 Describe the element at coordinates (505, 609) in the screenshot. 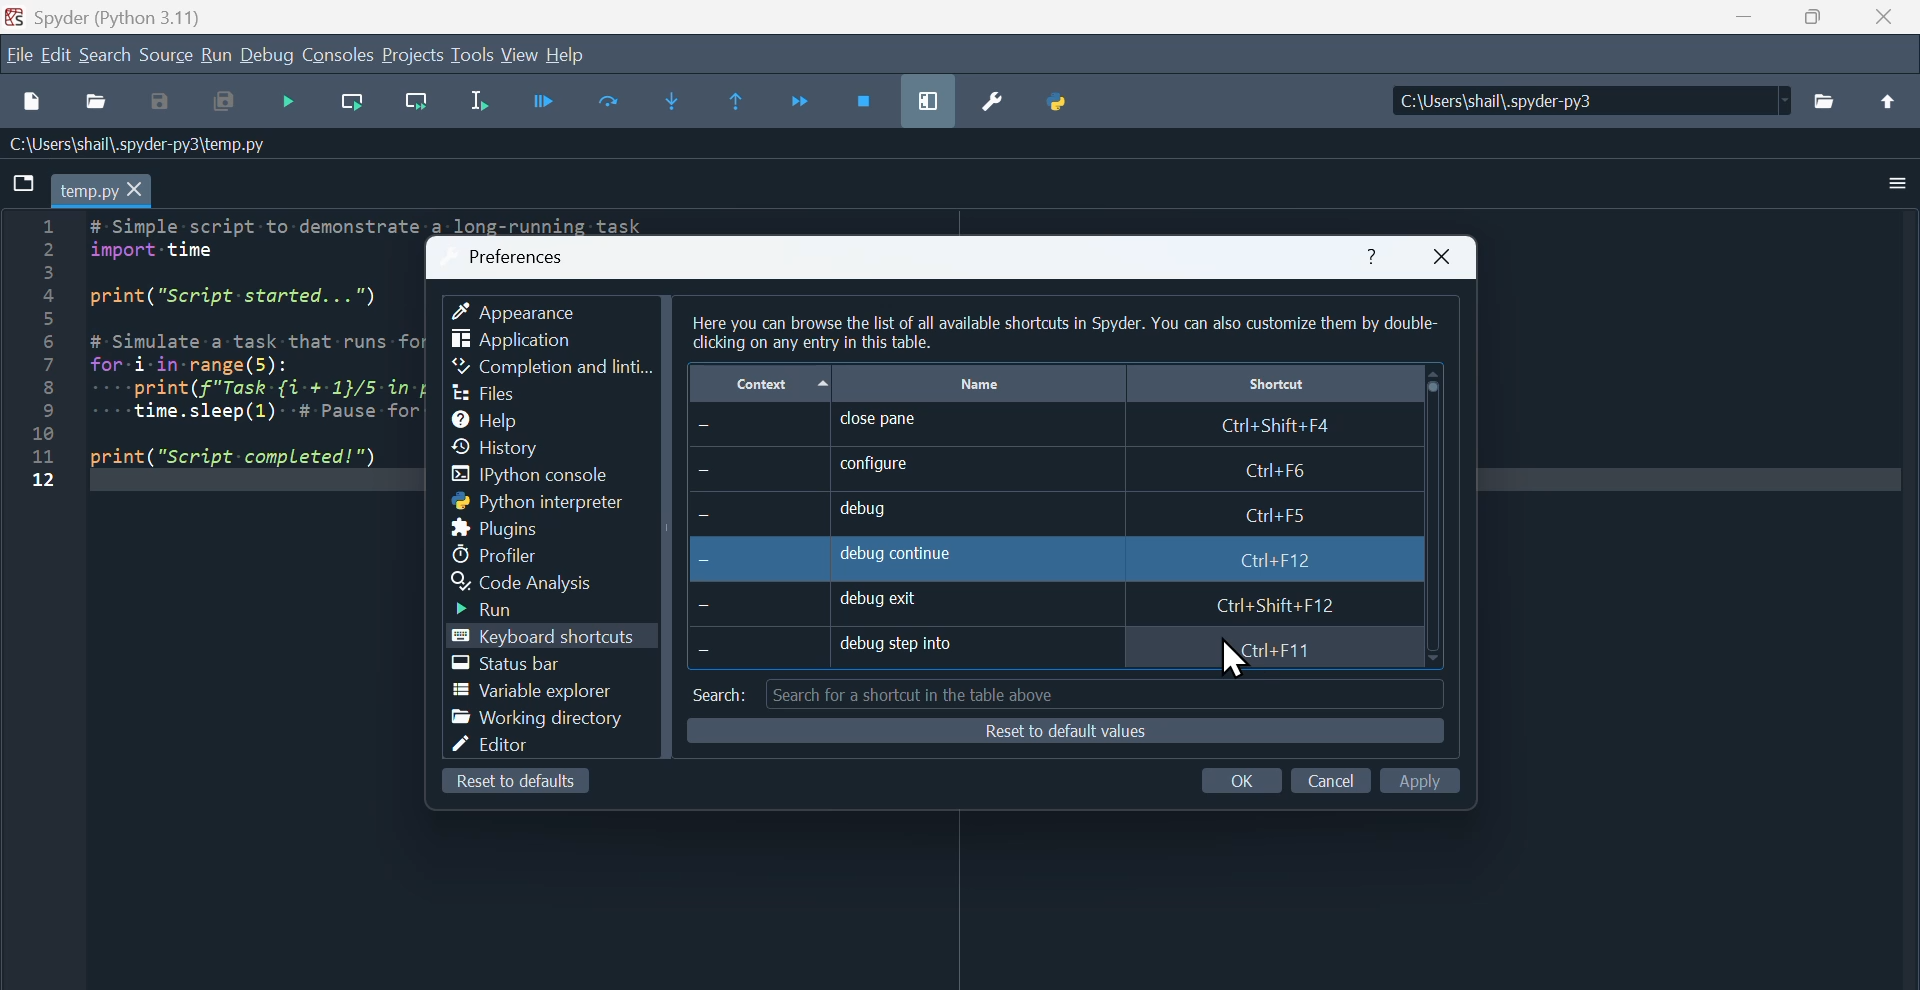

I see `Run` at that location.